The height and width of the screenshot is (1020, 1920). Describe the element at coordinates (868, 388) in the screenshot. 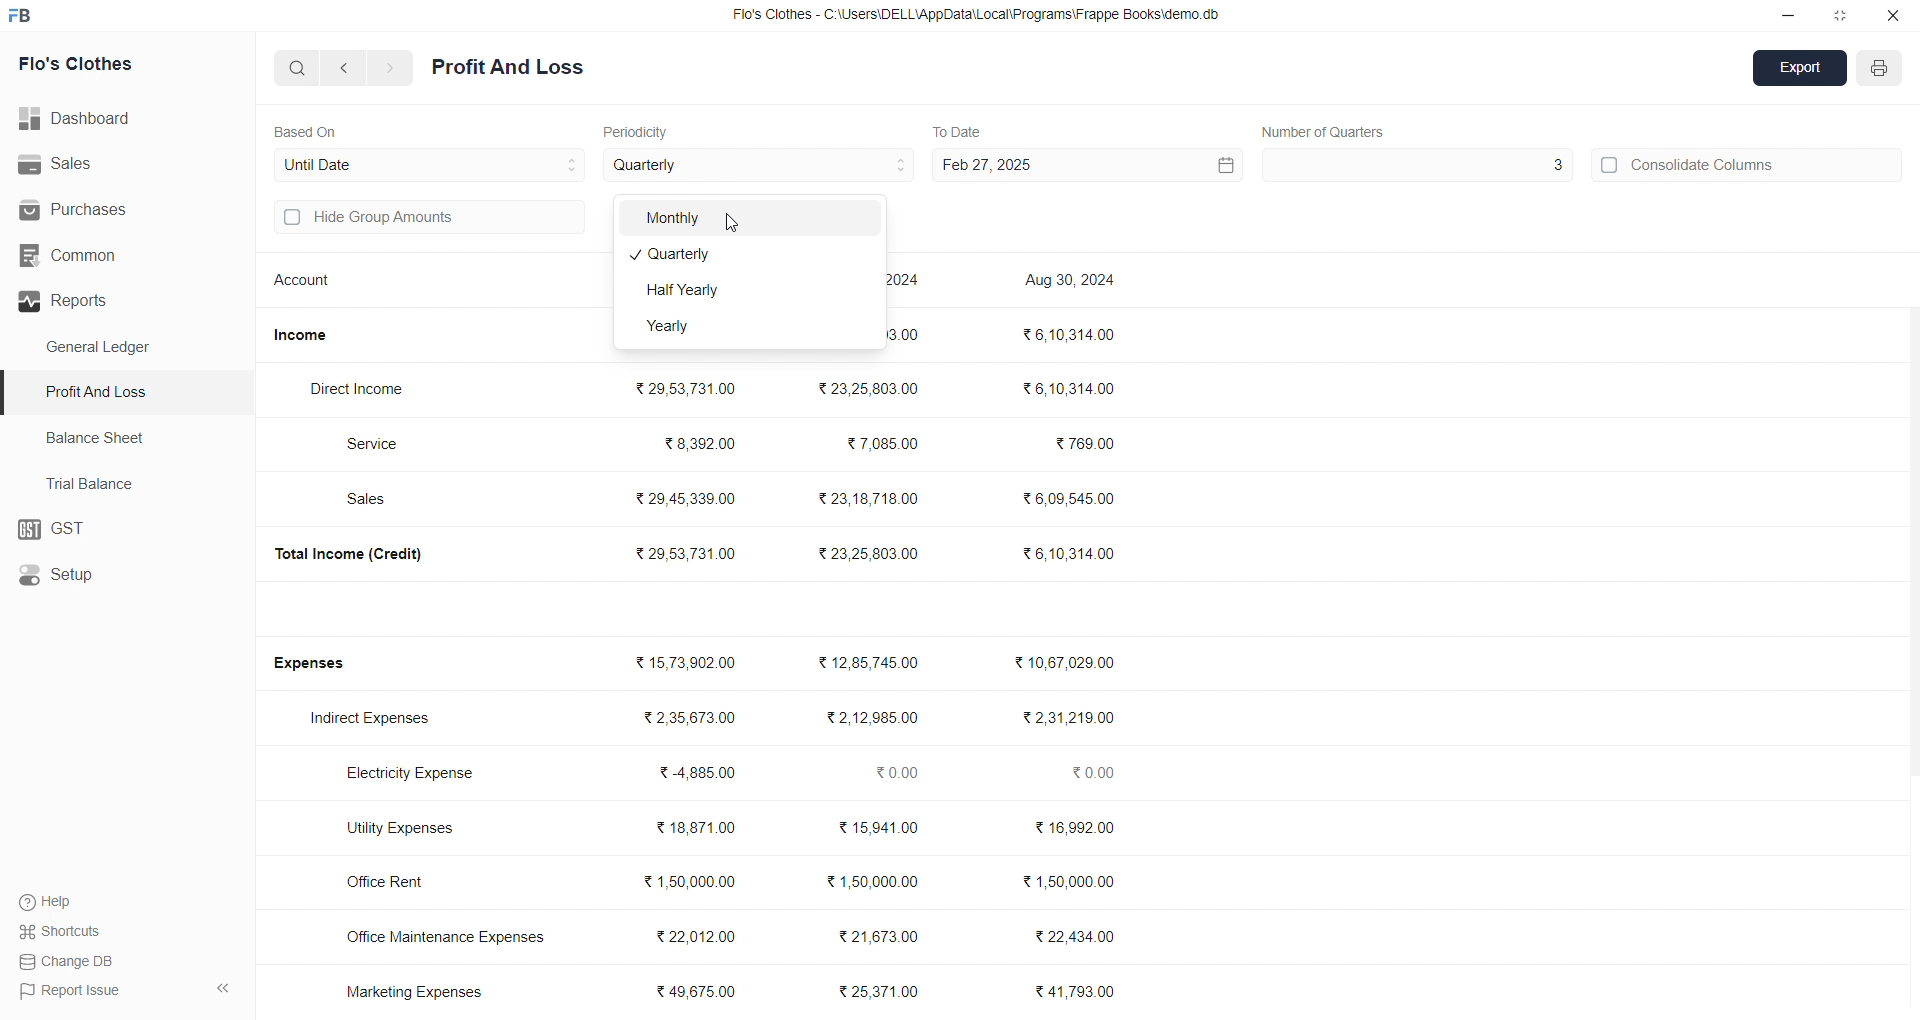

I see `₹23,25803.00` at that location.